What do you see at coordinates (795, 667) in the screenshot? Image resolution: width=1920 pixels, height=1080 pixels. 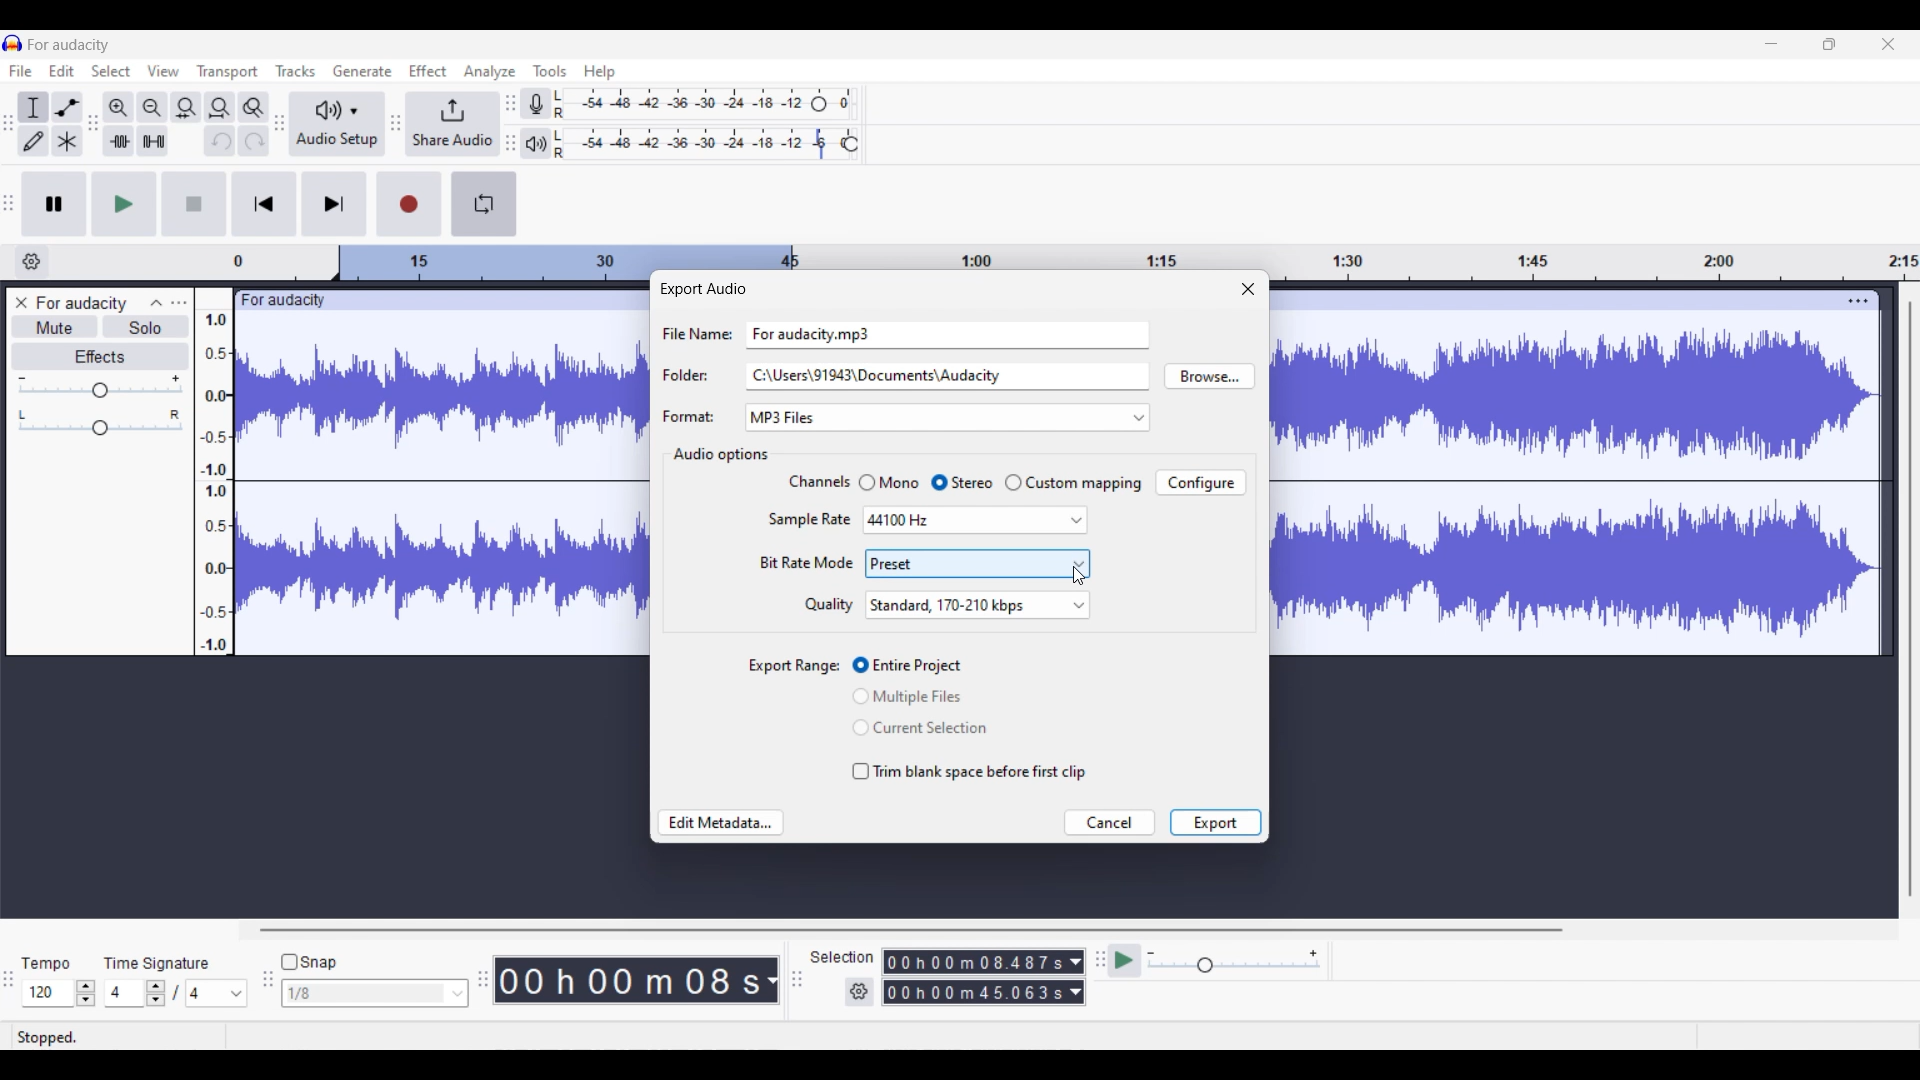 I see `Indicates toggle settings for export range` at bounding box center [795, 667].